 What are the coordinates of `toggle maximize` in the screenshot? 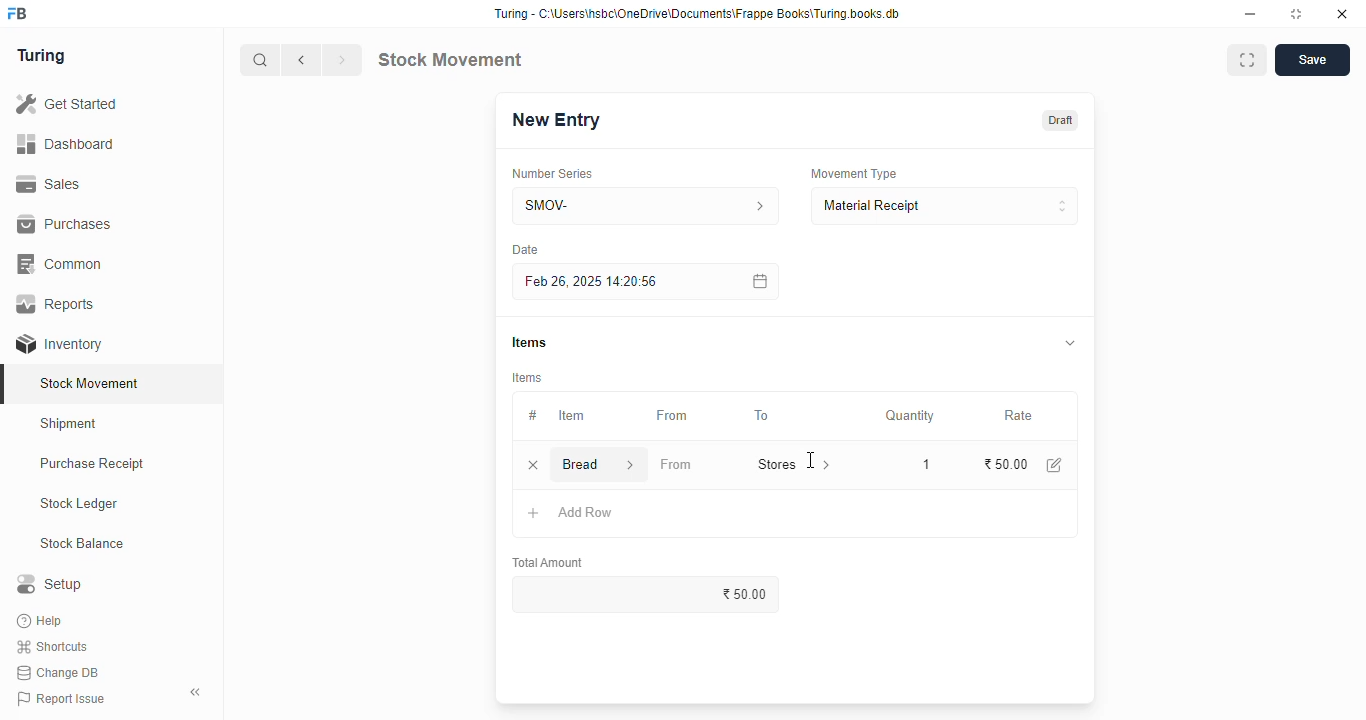 It's located at (1295, 14).